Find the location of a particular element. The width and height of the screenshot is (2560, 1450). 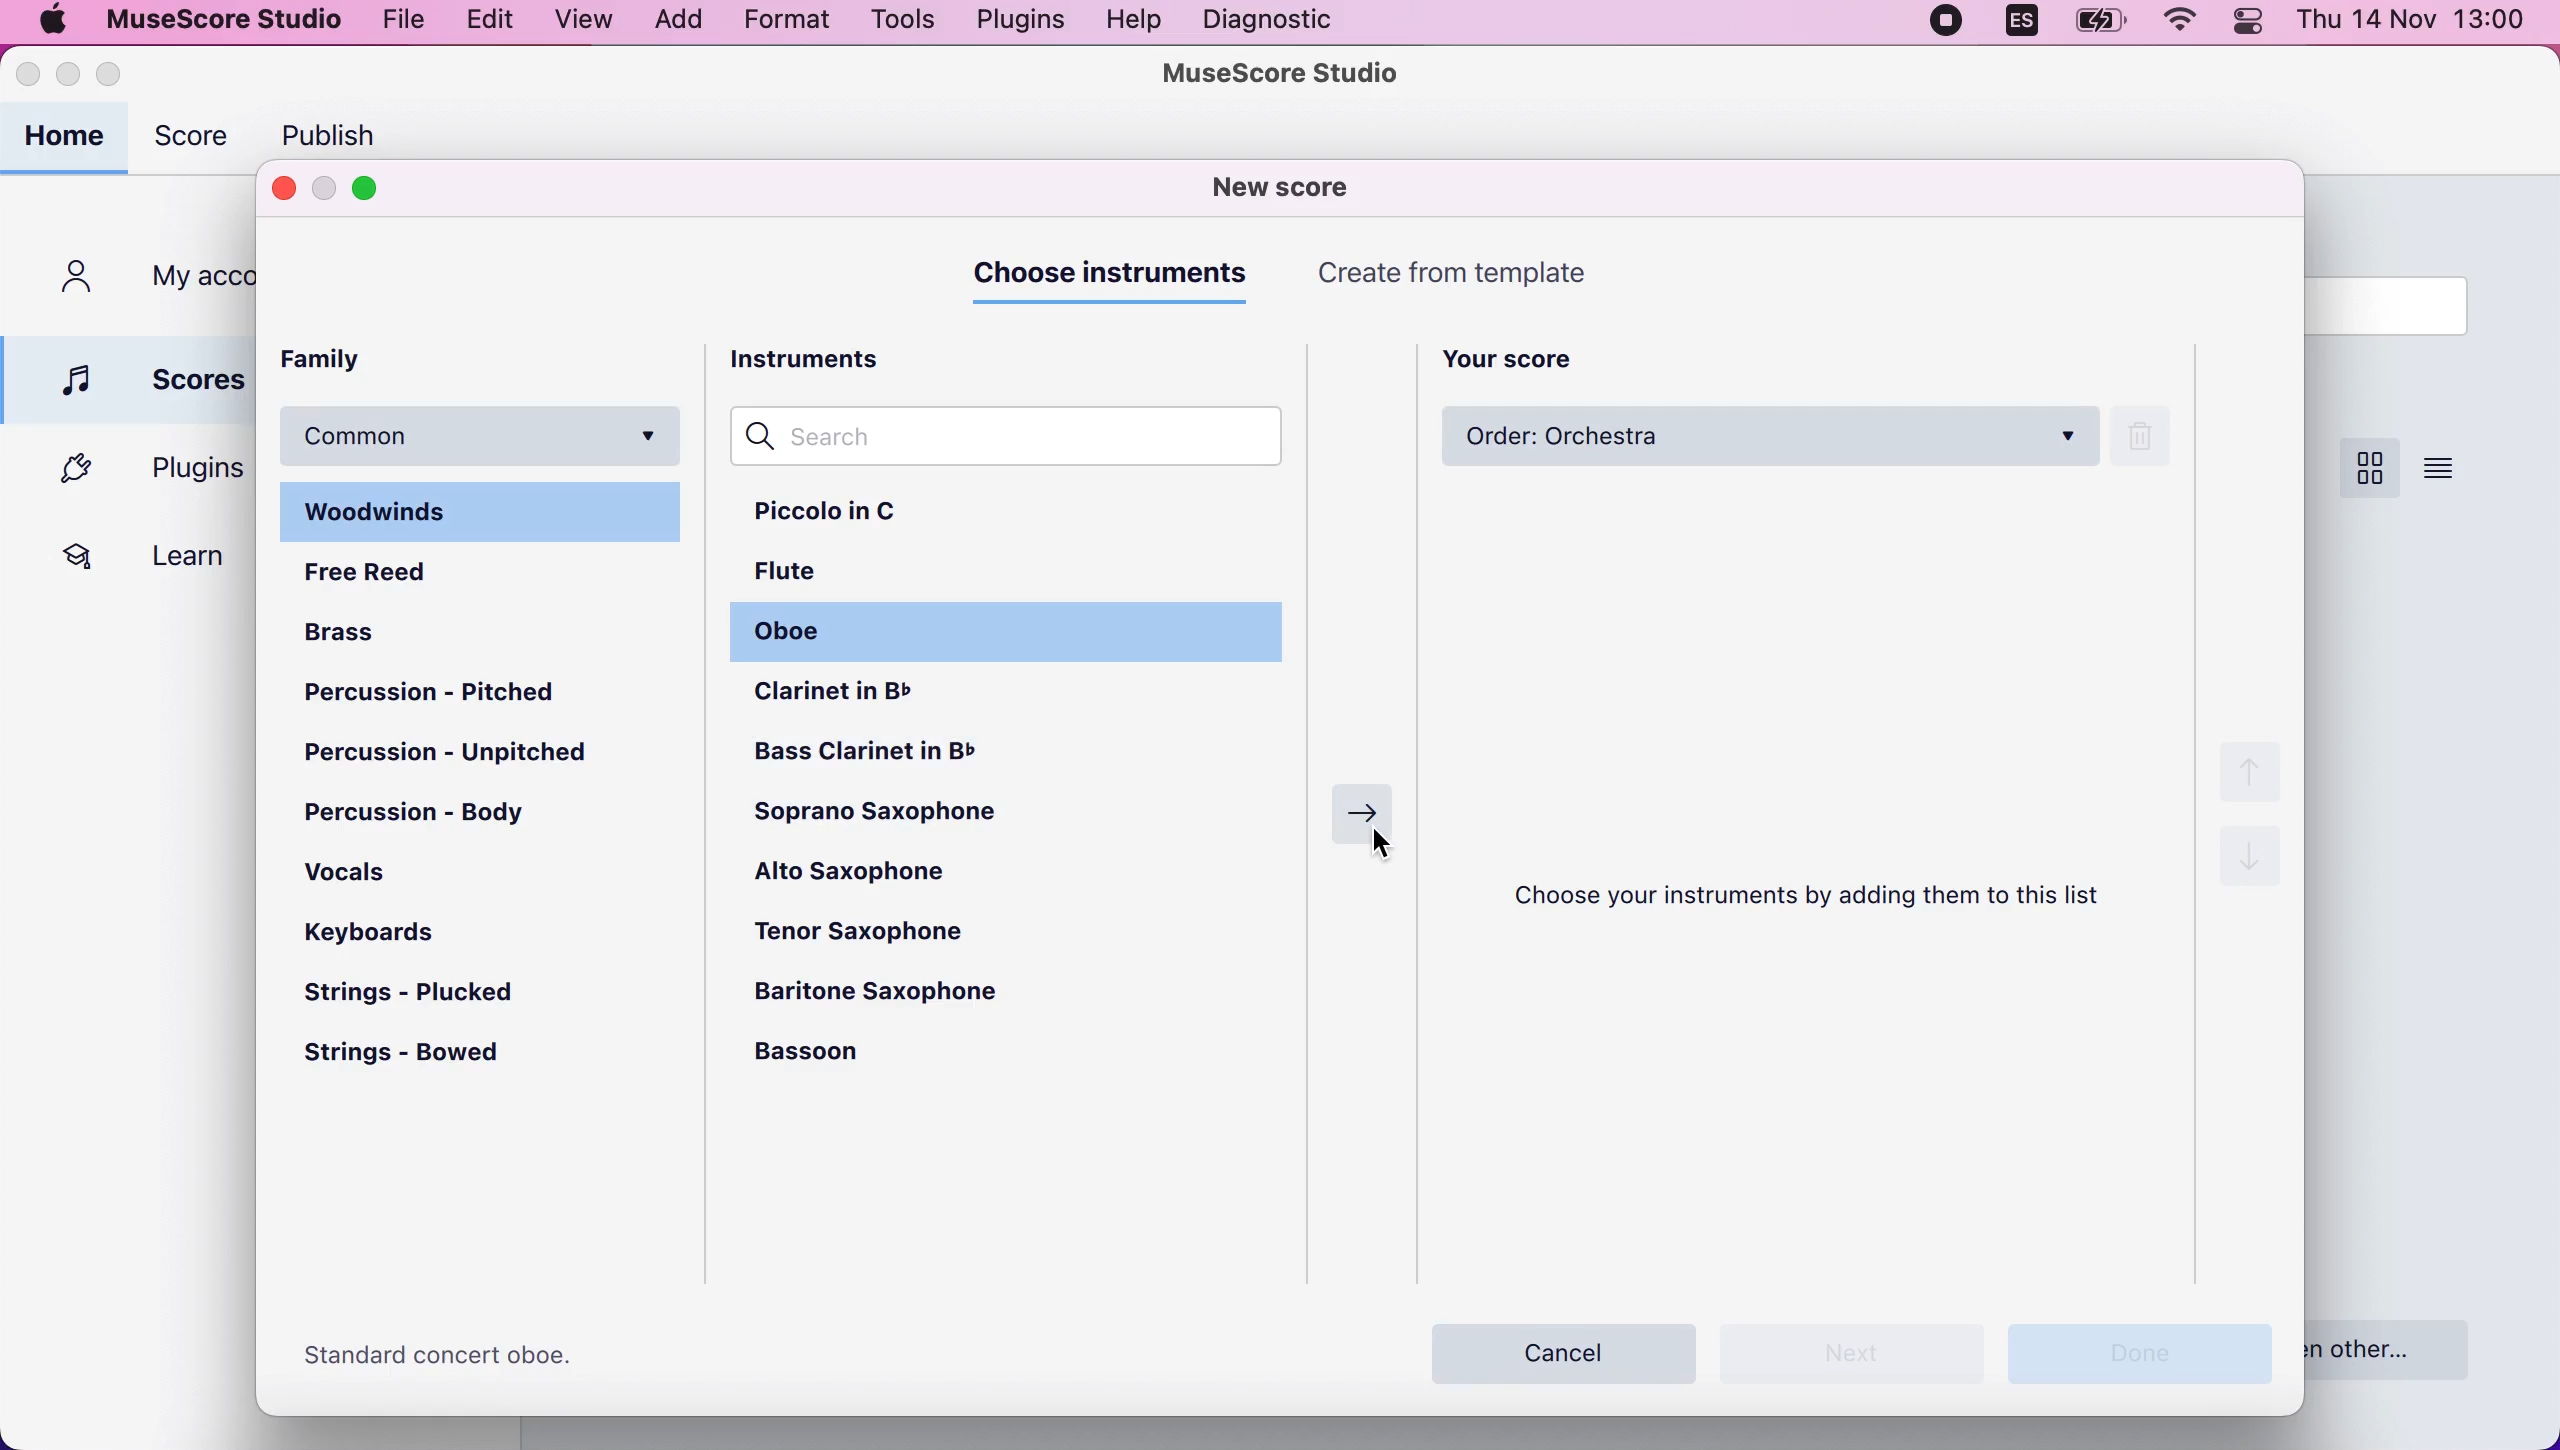

tenor saxophone is located at coordinates (890, 930).